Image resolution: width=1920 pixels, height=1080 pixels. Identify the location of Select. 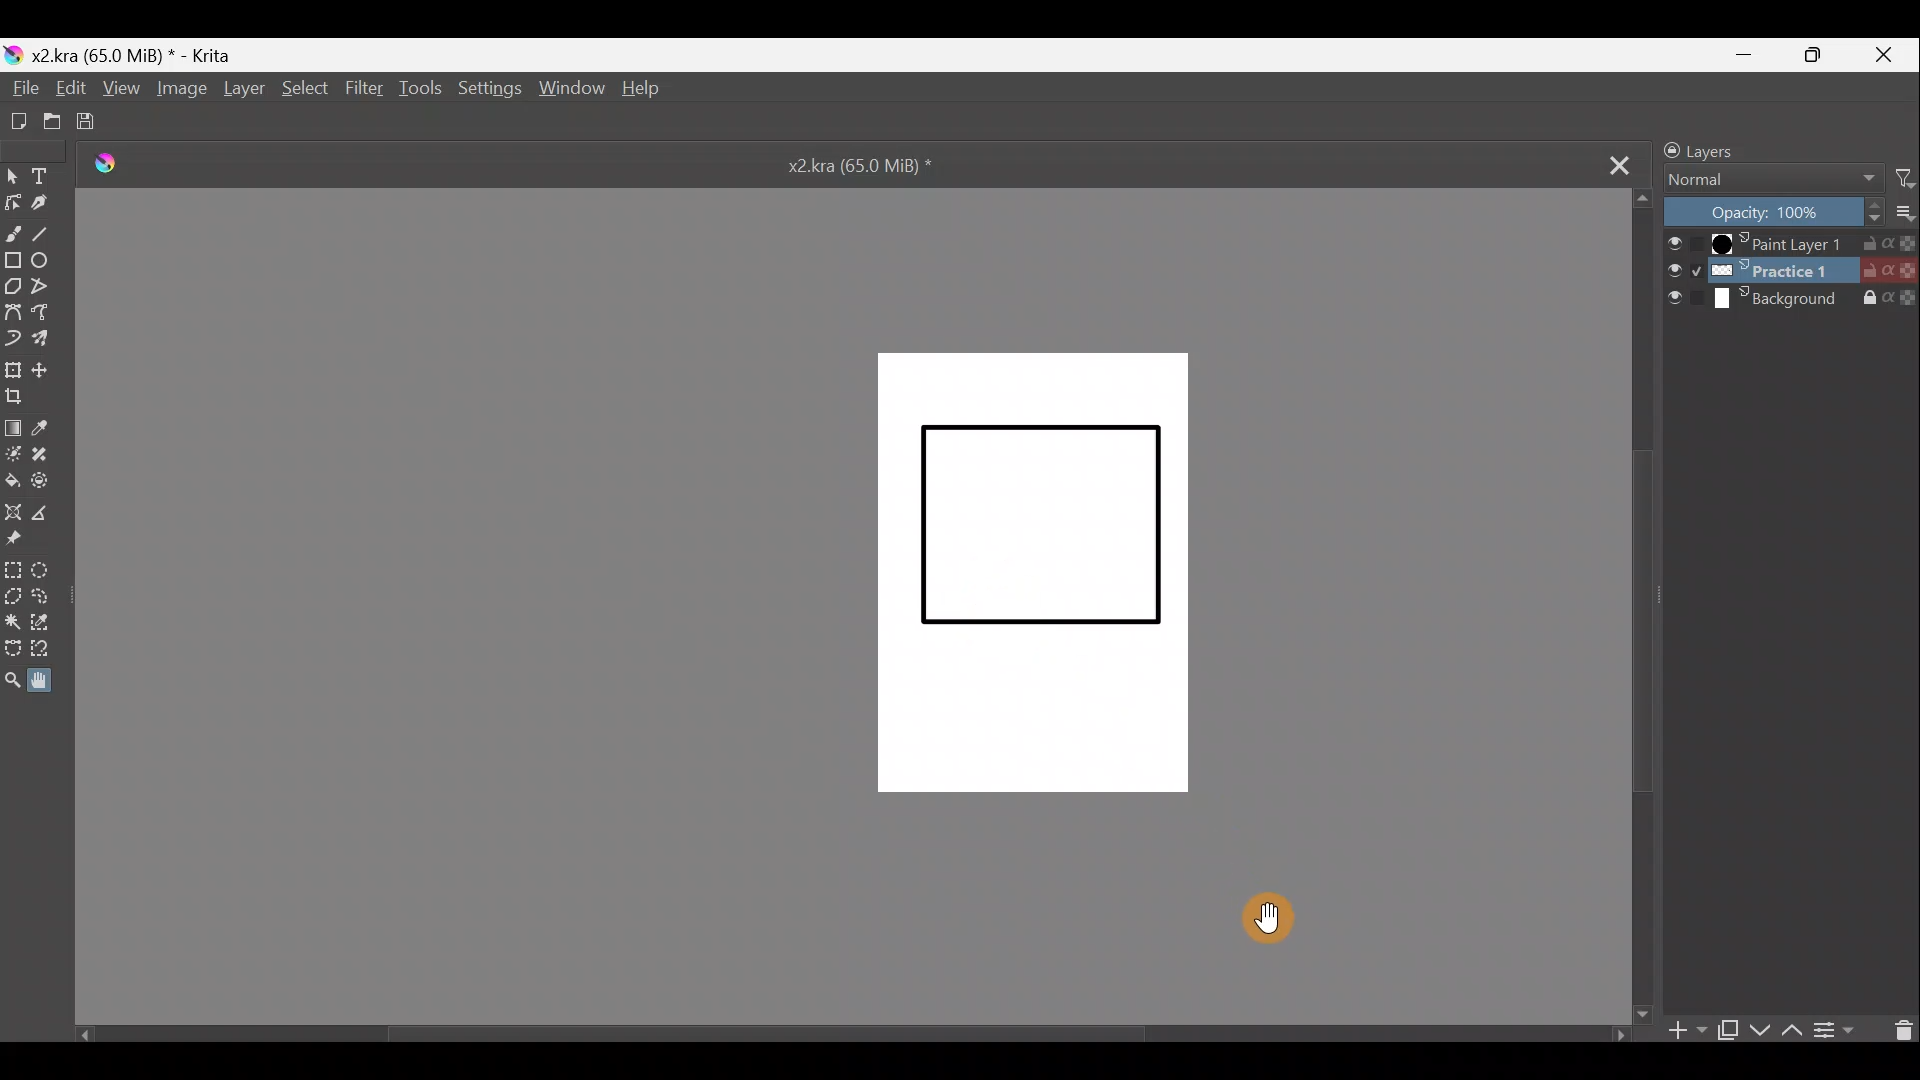
(305, 93).